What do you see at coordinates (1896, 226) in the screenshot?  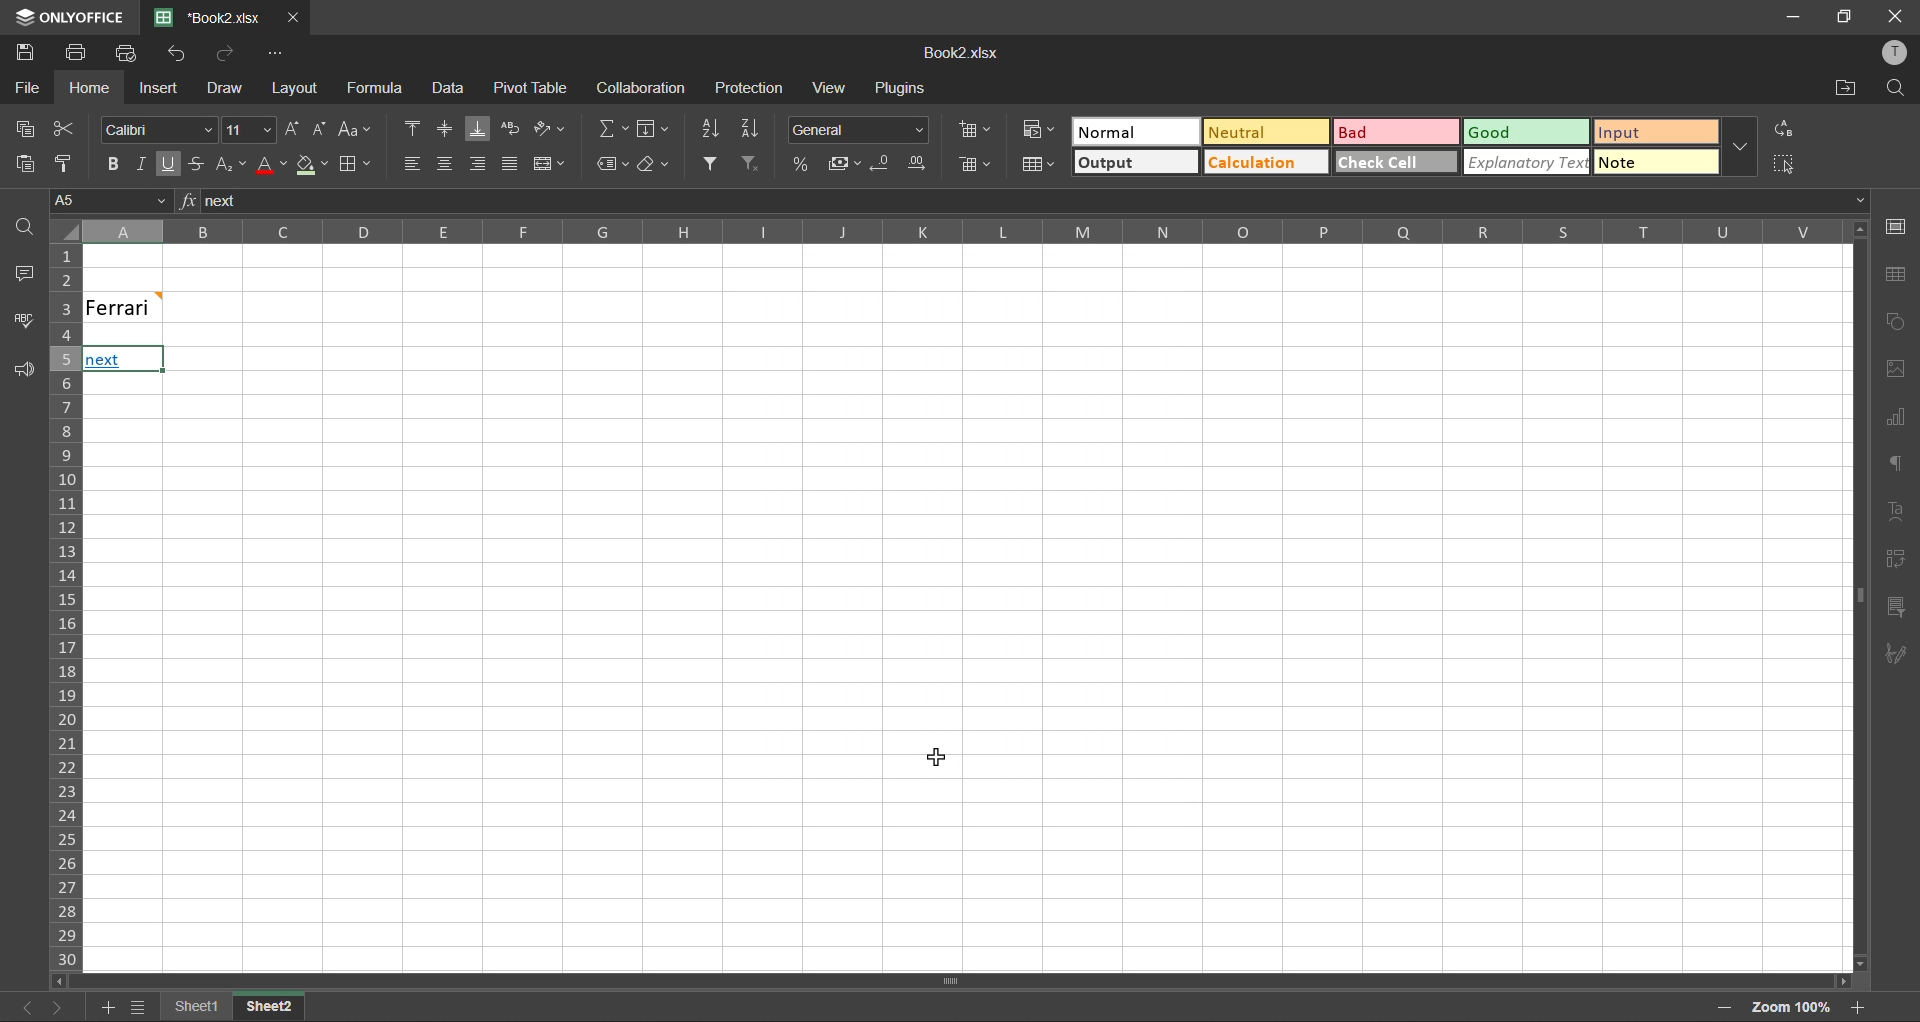 I see `cell settings` at bounding box center [1896, 226].